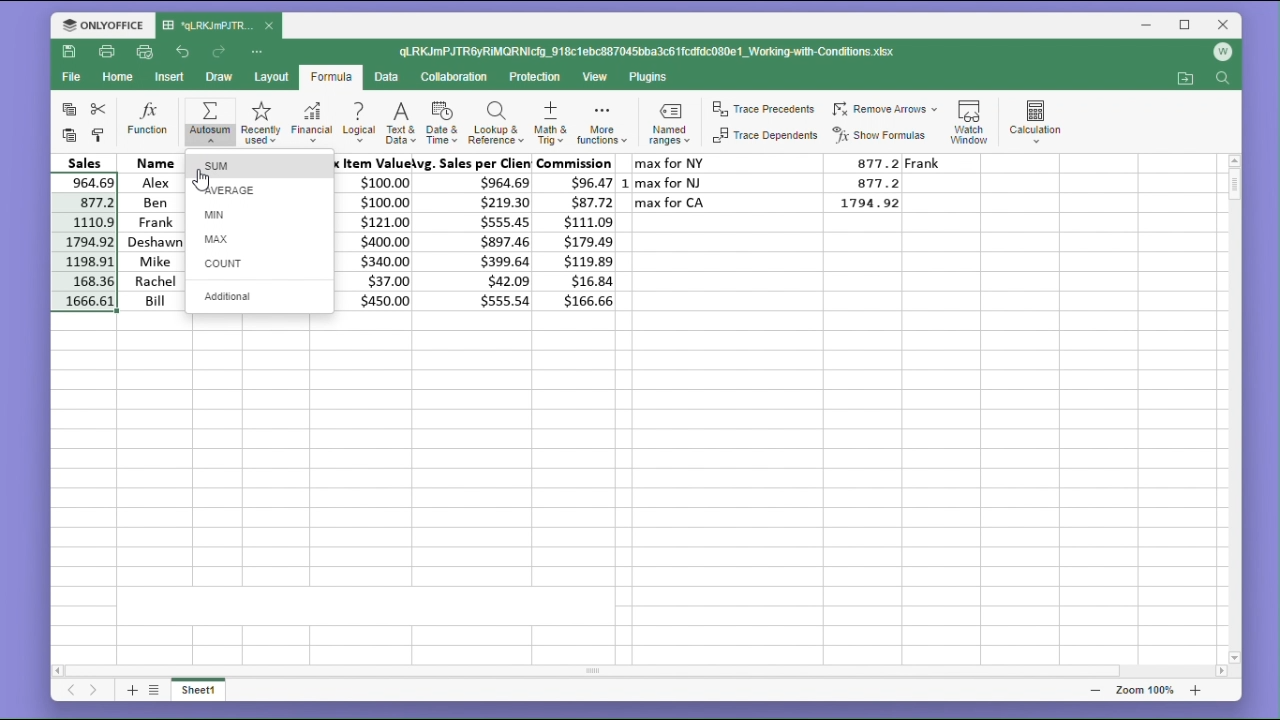 The width and height of the screenshot is (1280, 720). I want to click on names, so click(150, 232).